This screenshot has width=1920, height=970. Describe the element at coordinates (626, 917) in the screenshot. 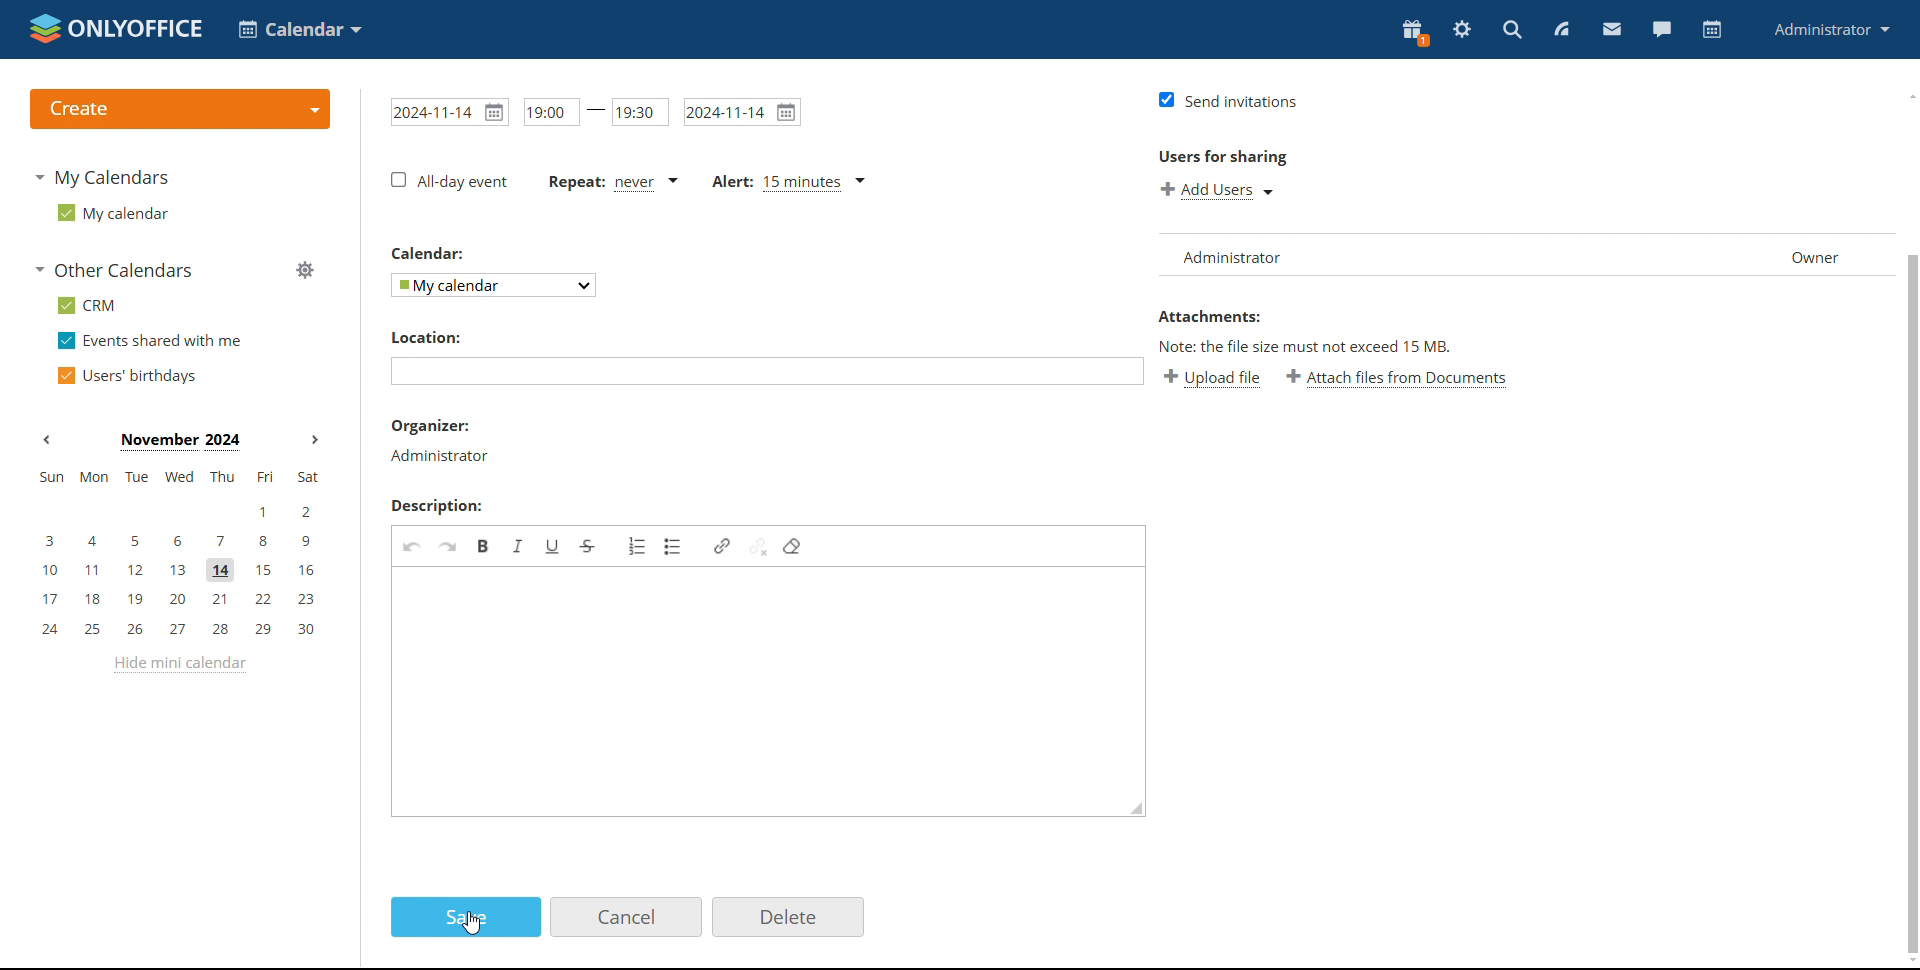

I see `cancel` at that location.